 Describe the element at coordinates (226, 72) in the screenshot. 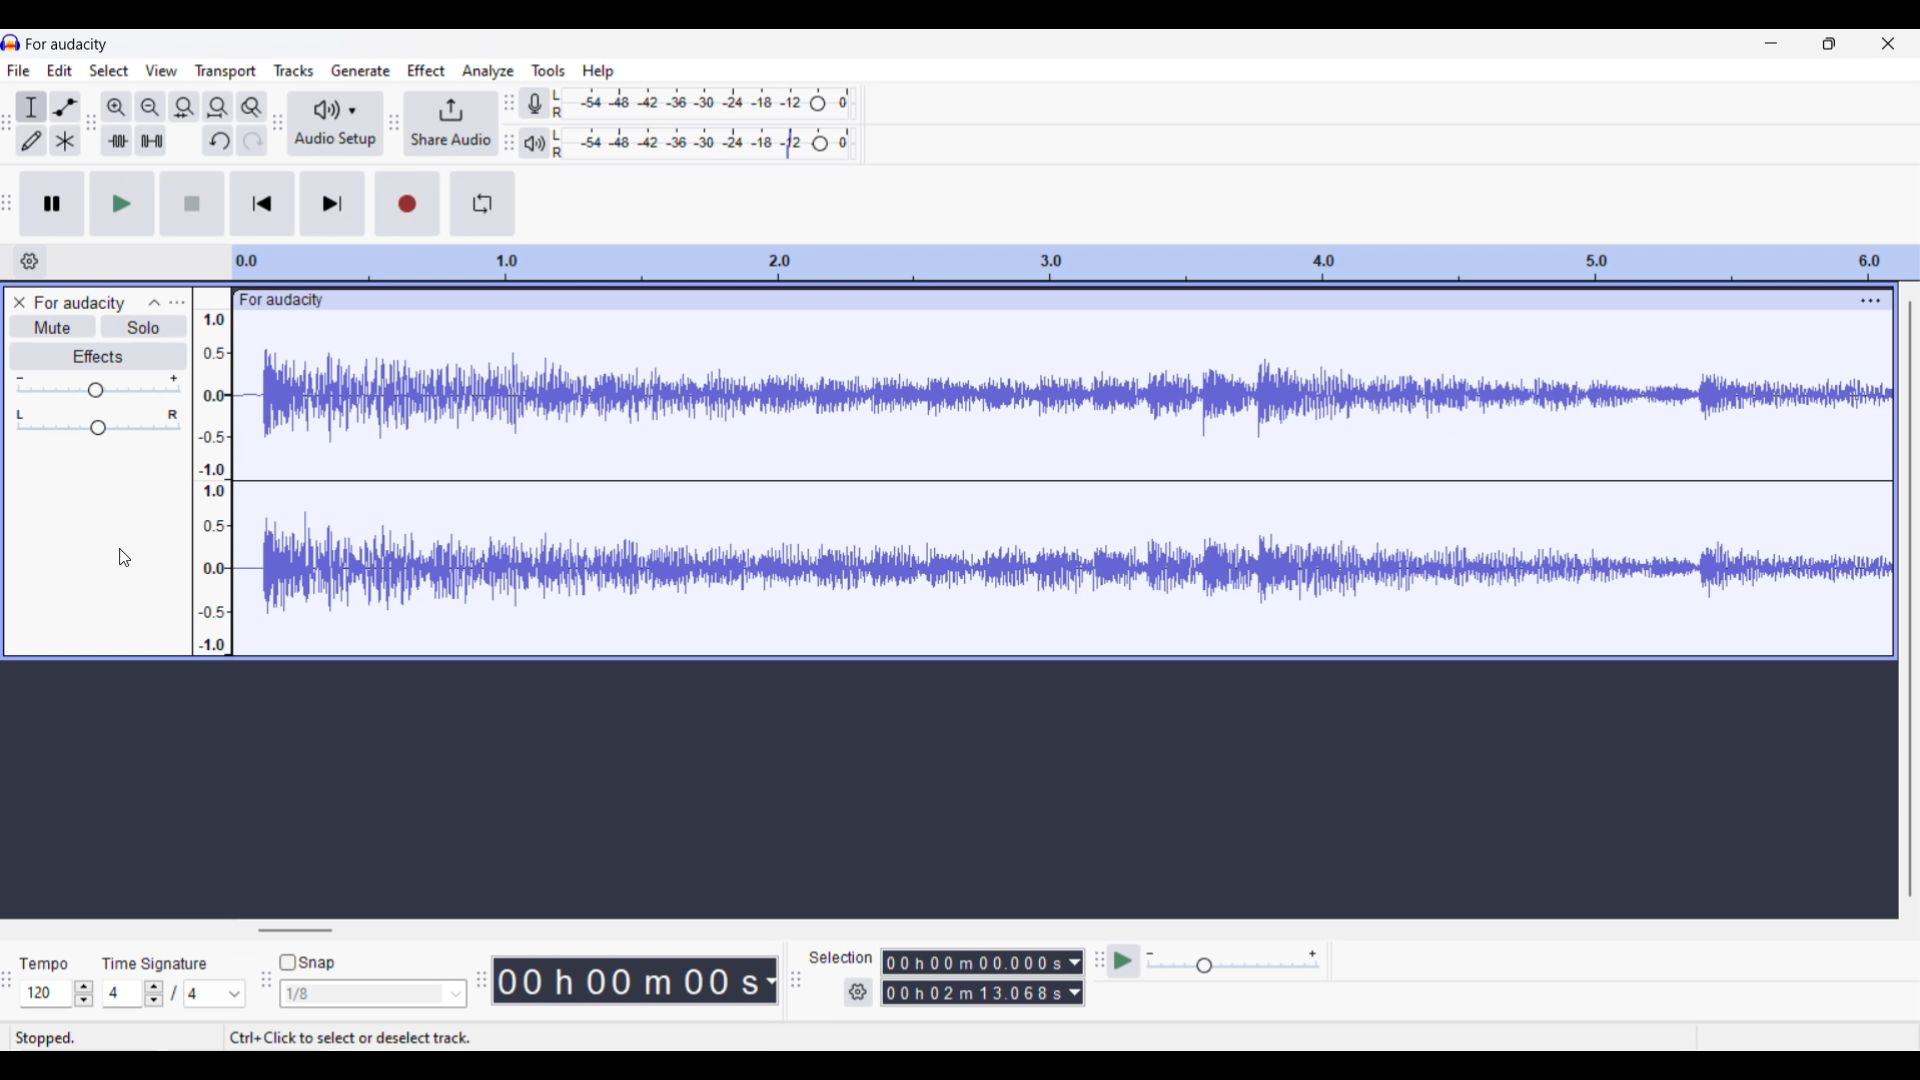

I see `Transport` at that location.